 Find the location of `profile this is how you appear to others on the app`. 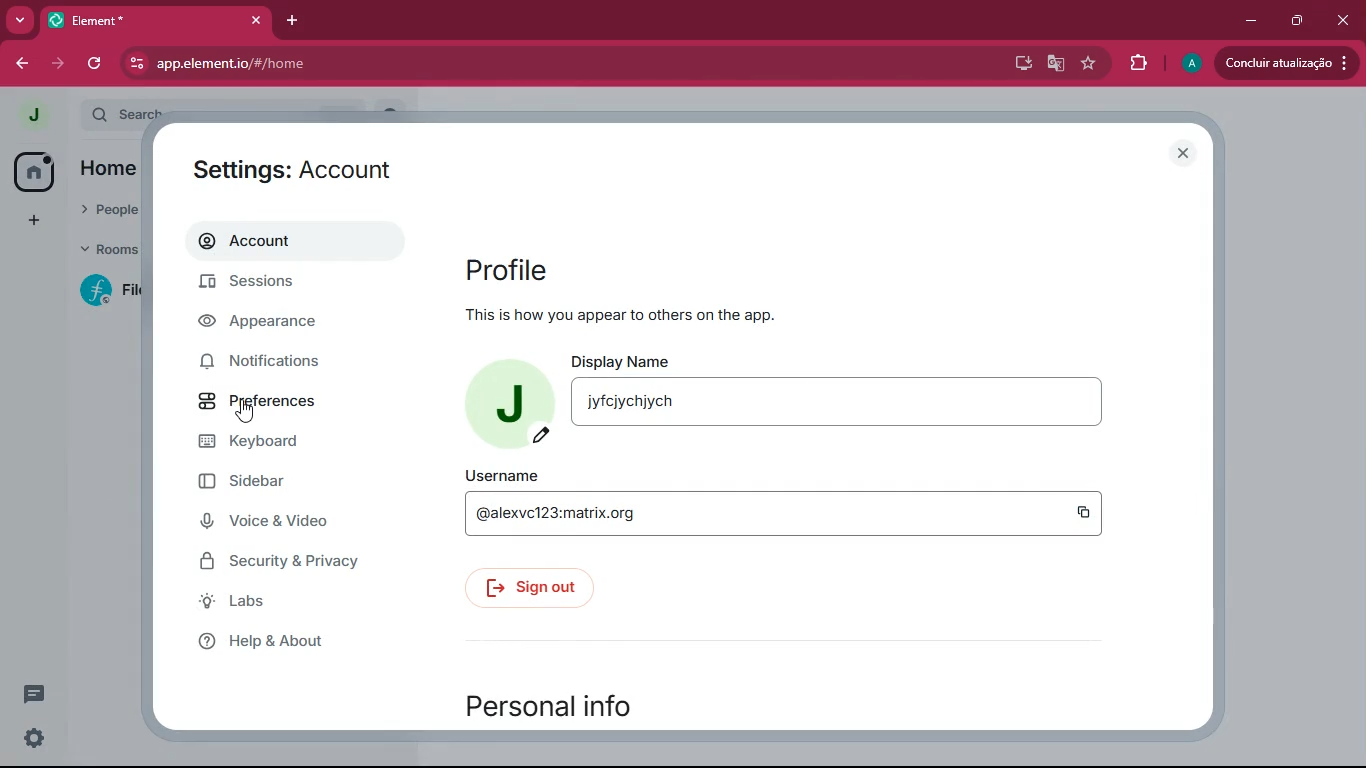

profile this is how you appear to others on the app is located at coordinates (666, 291).